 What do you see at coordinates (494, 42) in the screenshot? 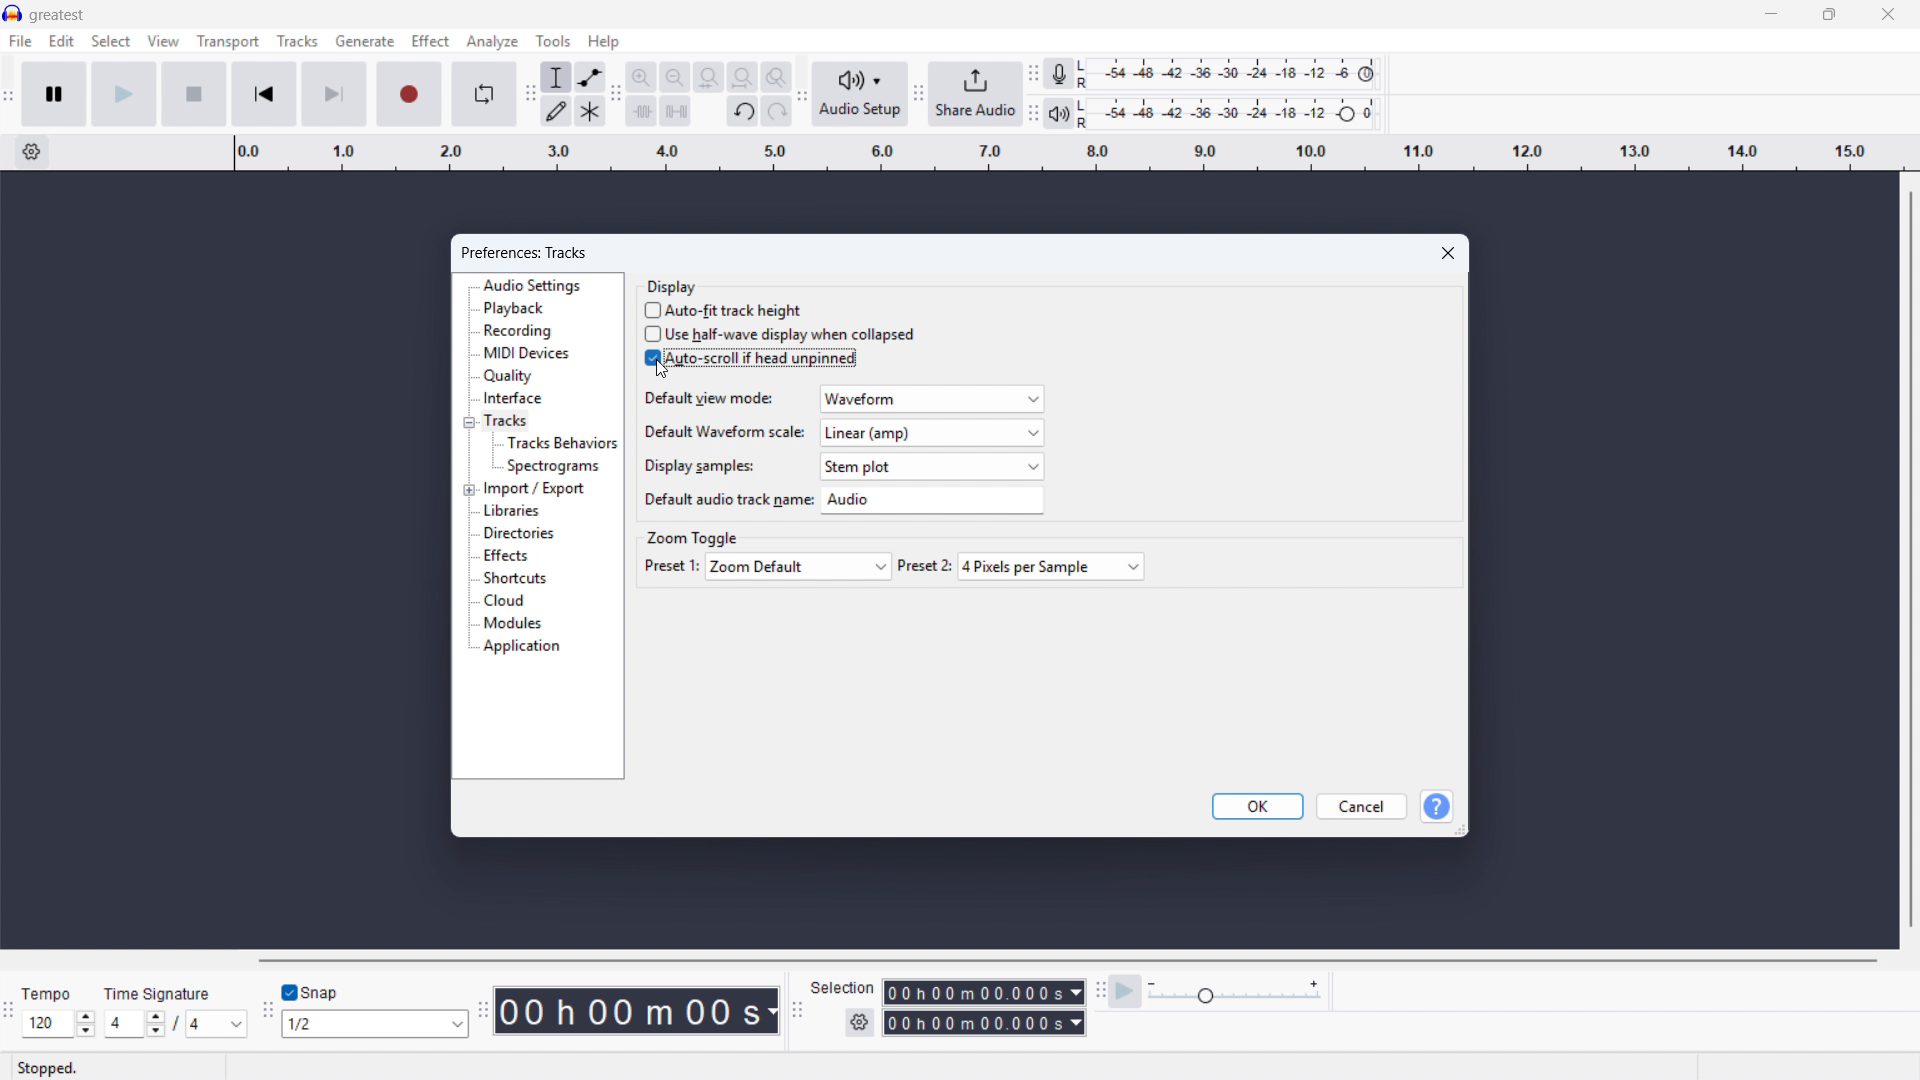
I see `Analyse ` at bounding box center [494, 42].